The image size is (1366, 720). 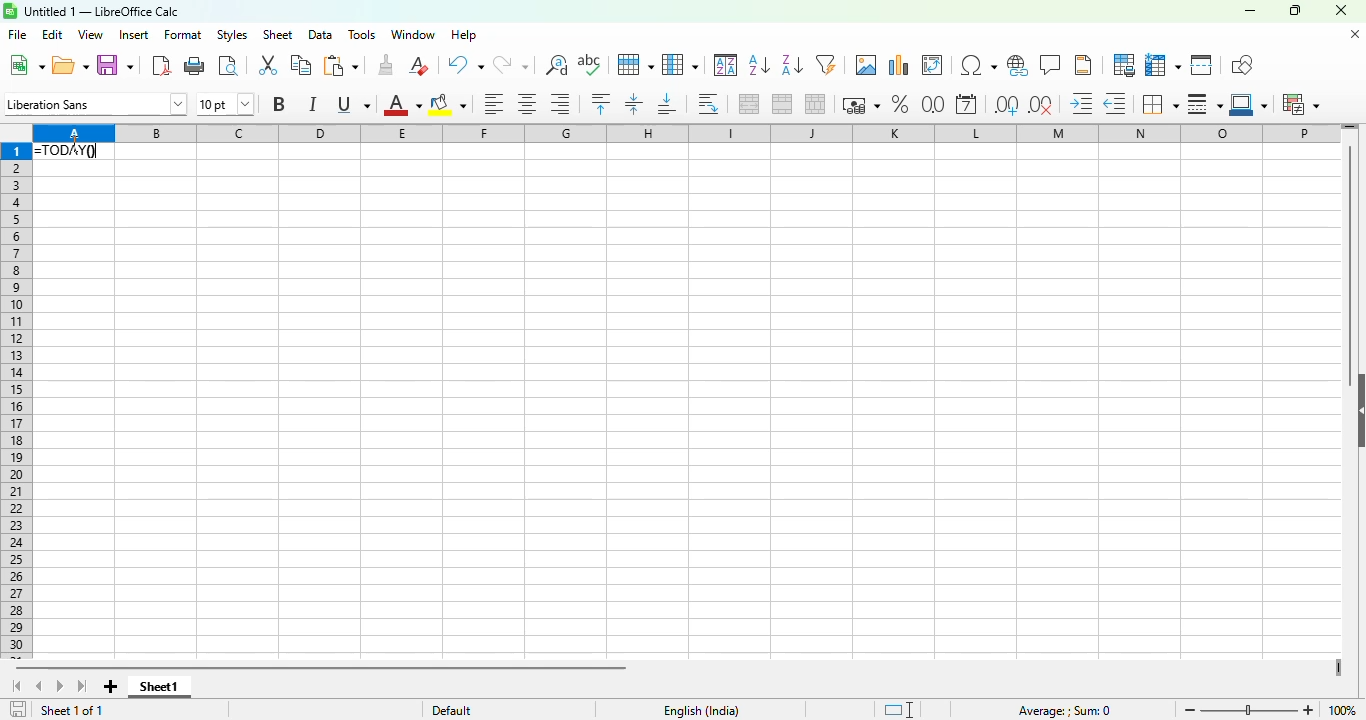 What do you see at coordinates (229, 66) in the screenshot?
I see `toggle print preview` at bounding box center [229, 66].